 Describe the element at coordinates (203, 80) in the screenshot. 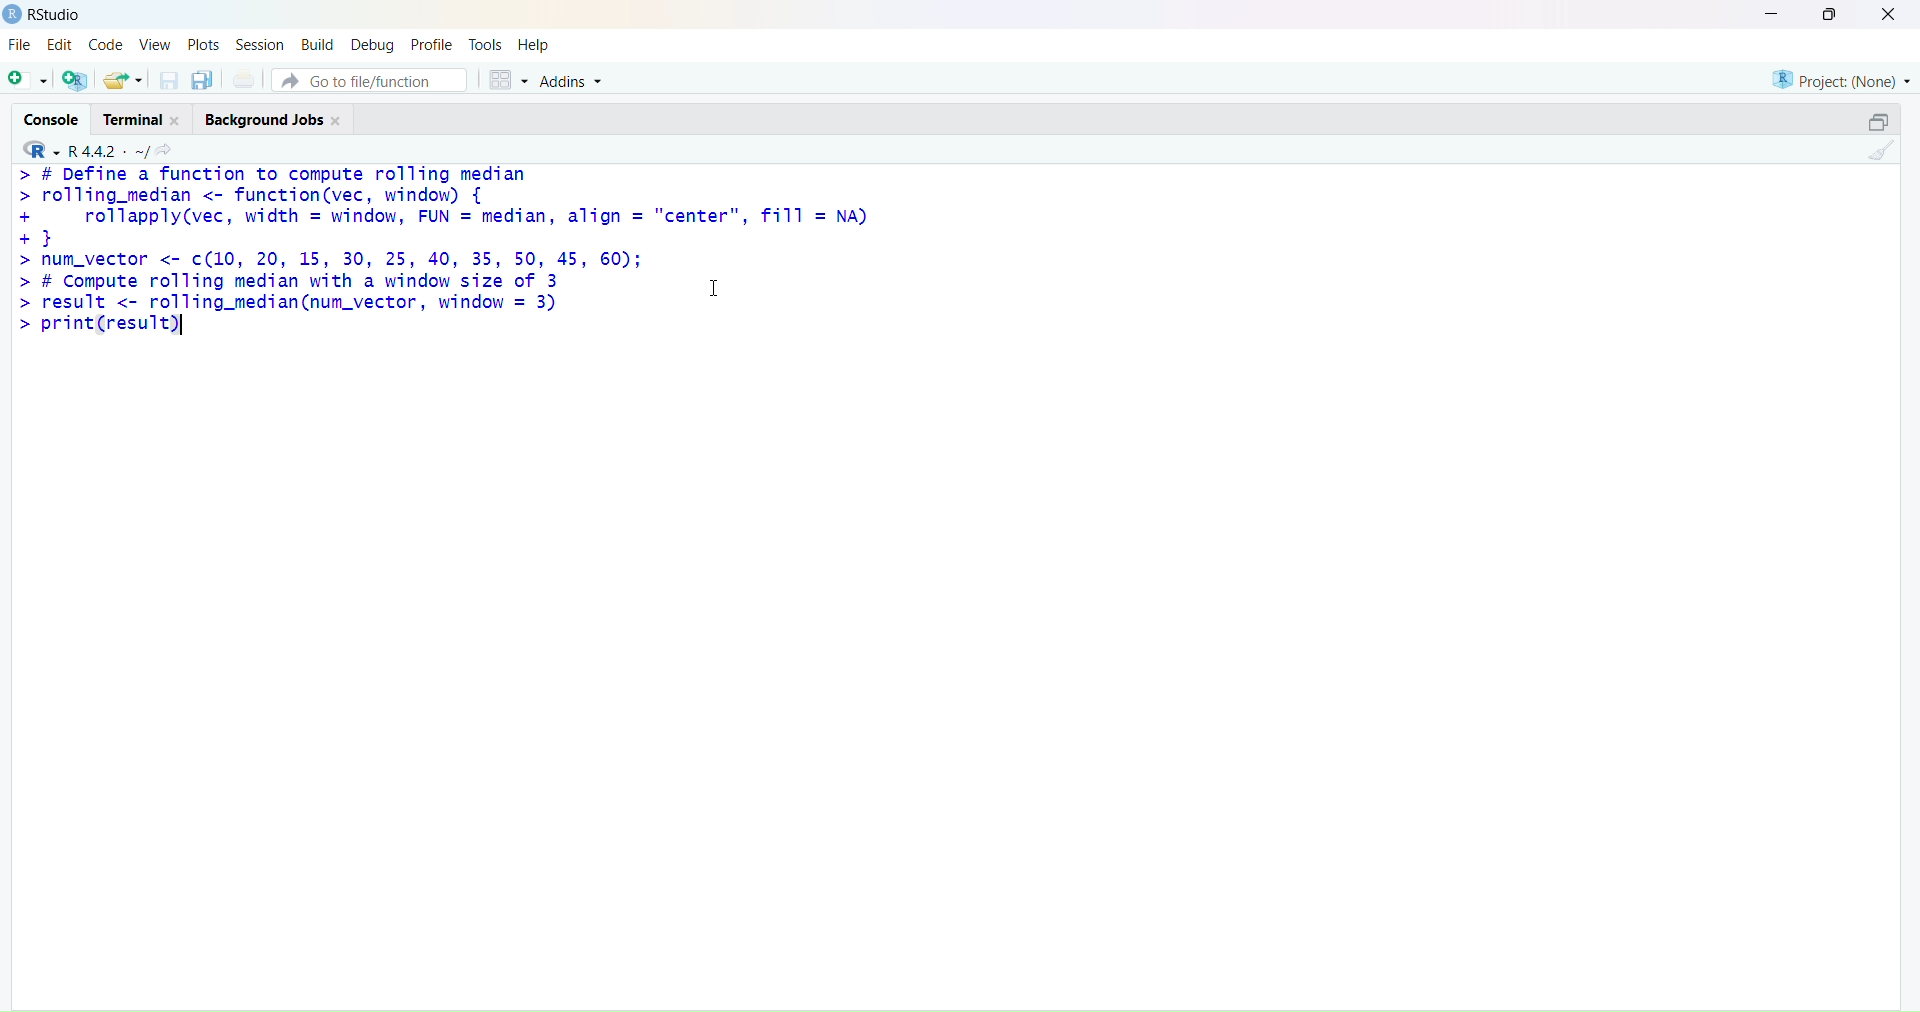

I see `copy` at that location.